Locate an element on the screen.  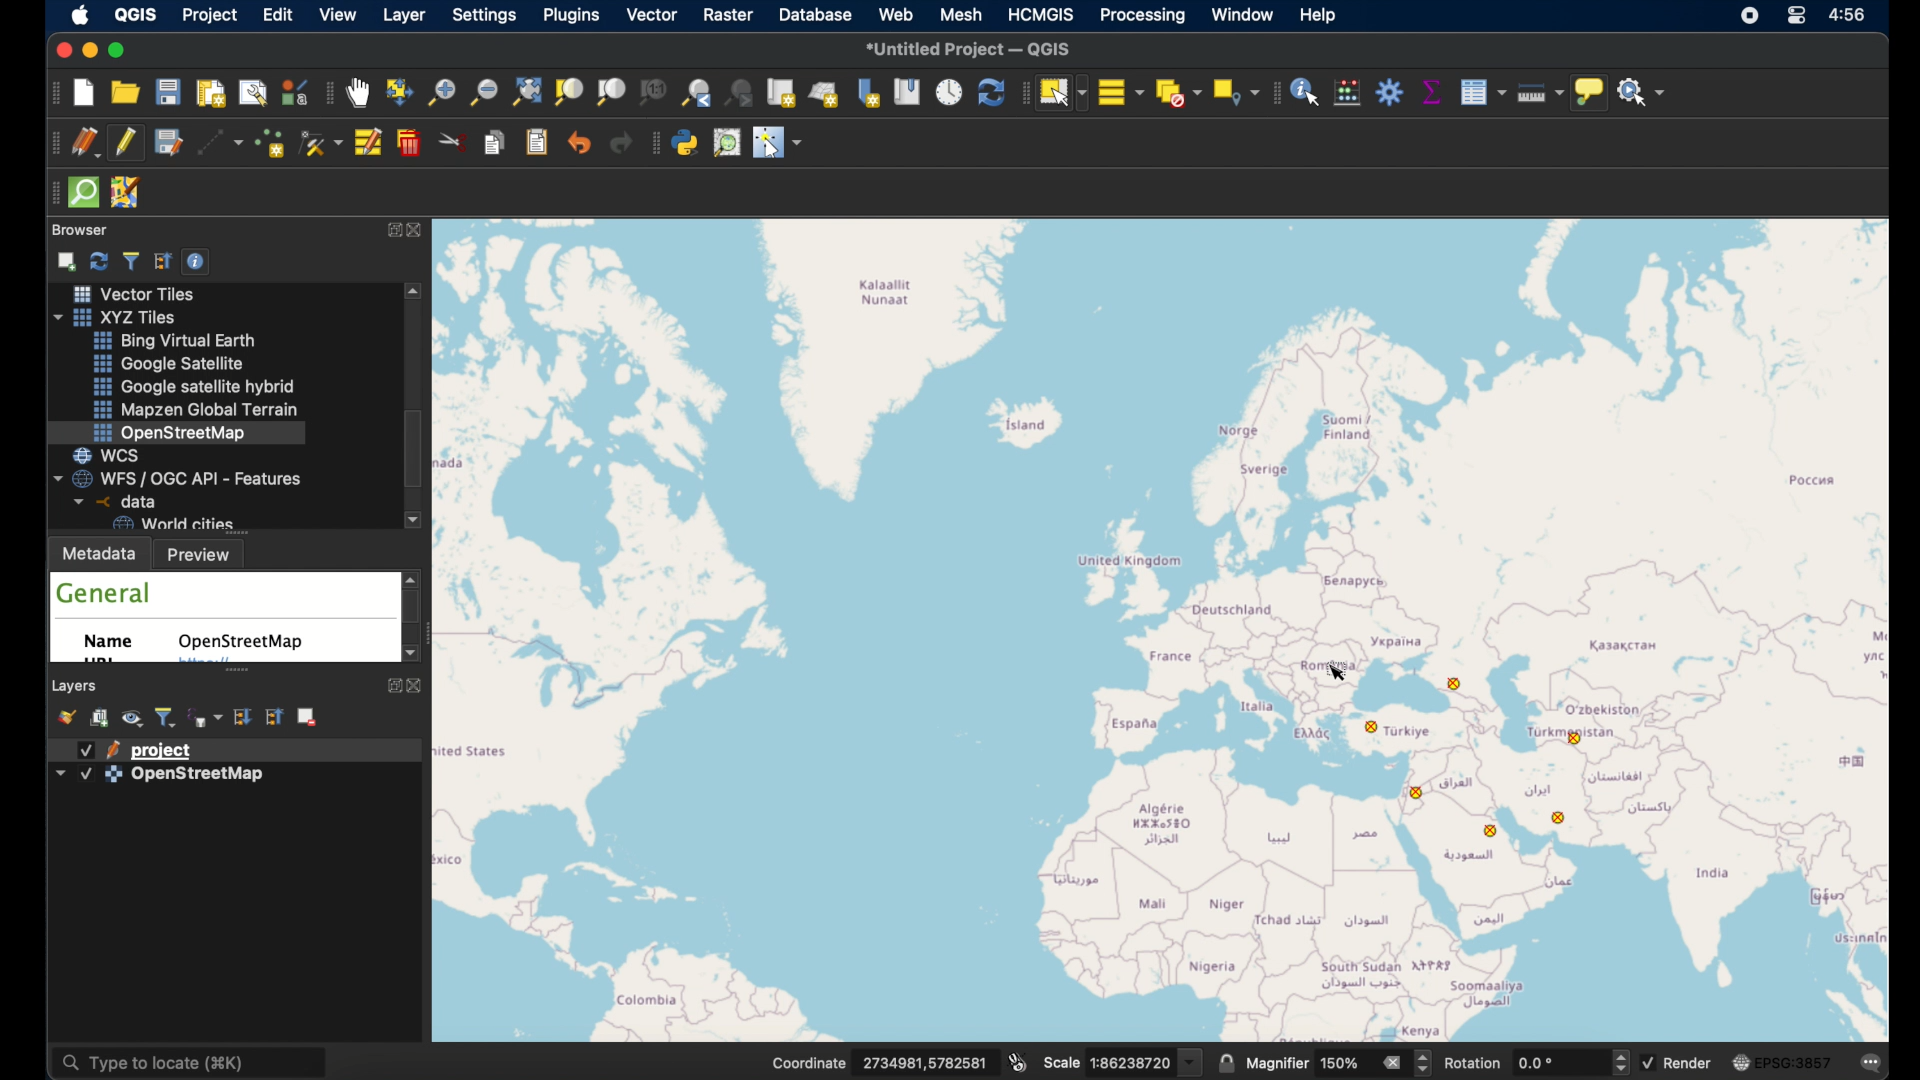
map navigation toolbar is located at coordinates (328, 95).